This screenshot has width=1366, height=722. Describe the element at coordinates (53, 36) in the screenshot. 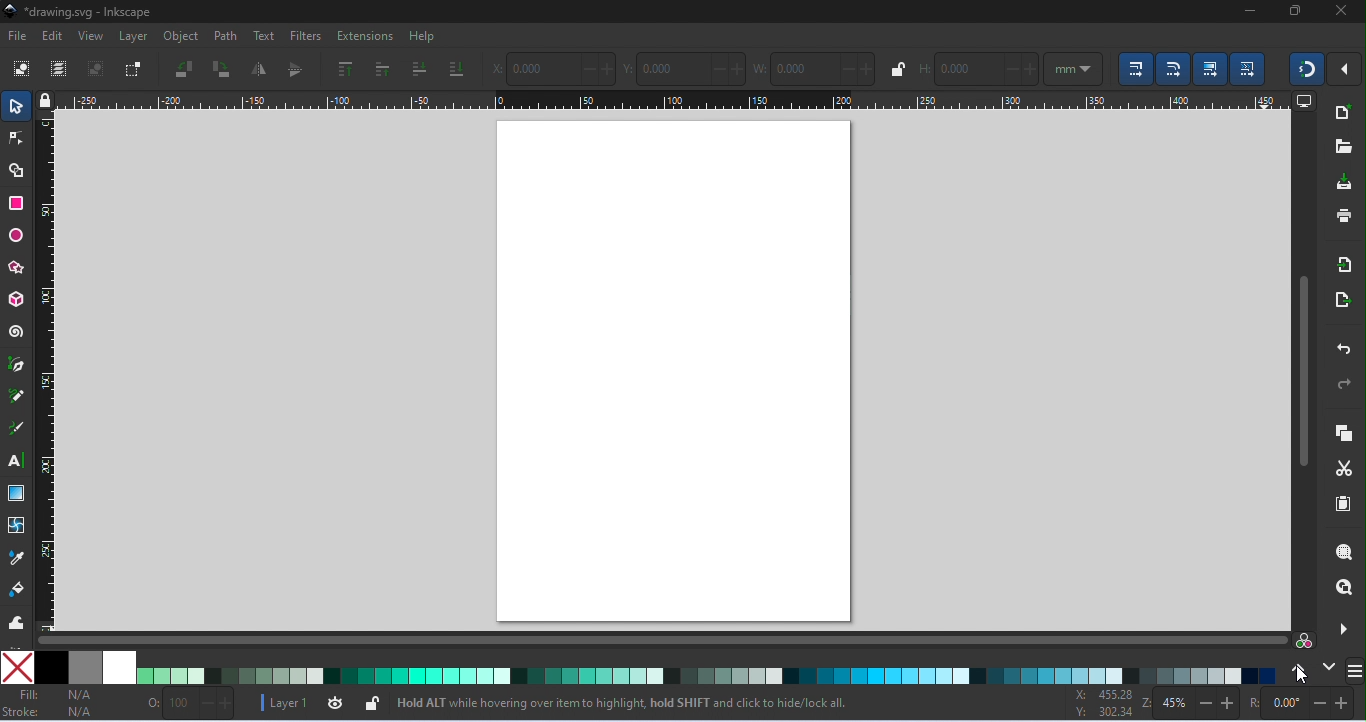

I see `edit` at that location.